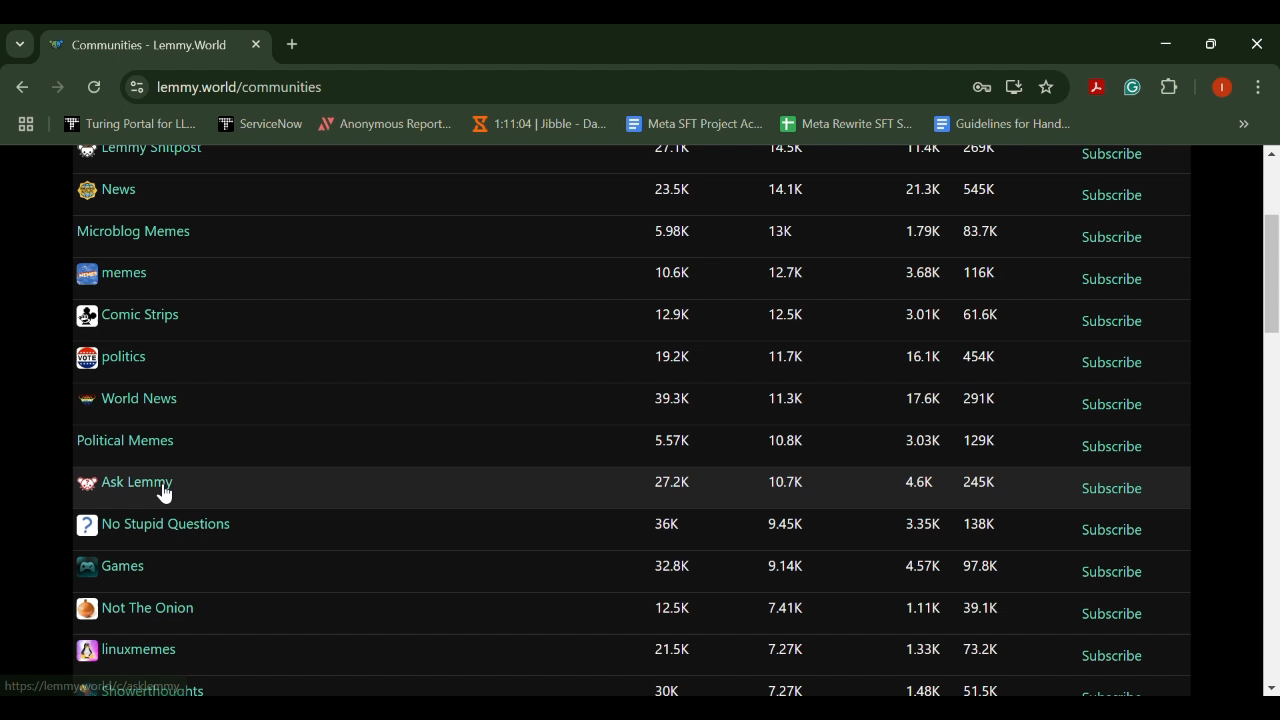 Image resolution: width=1280 pixels, height=720 pixels. Describe the element at coordinates (242, 86) in the screenshot. I see `lemmy.world/communities` at that location.